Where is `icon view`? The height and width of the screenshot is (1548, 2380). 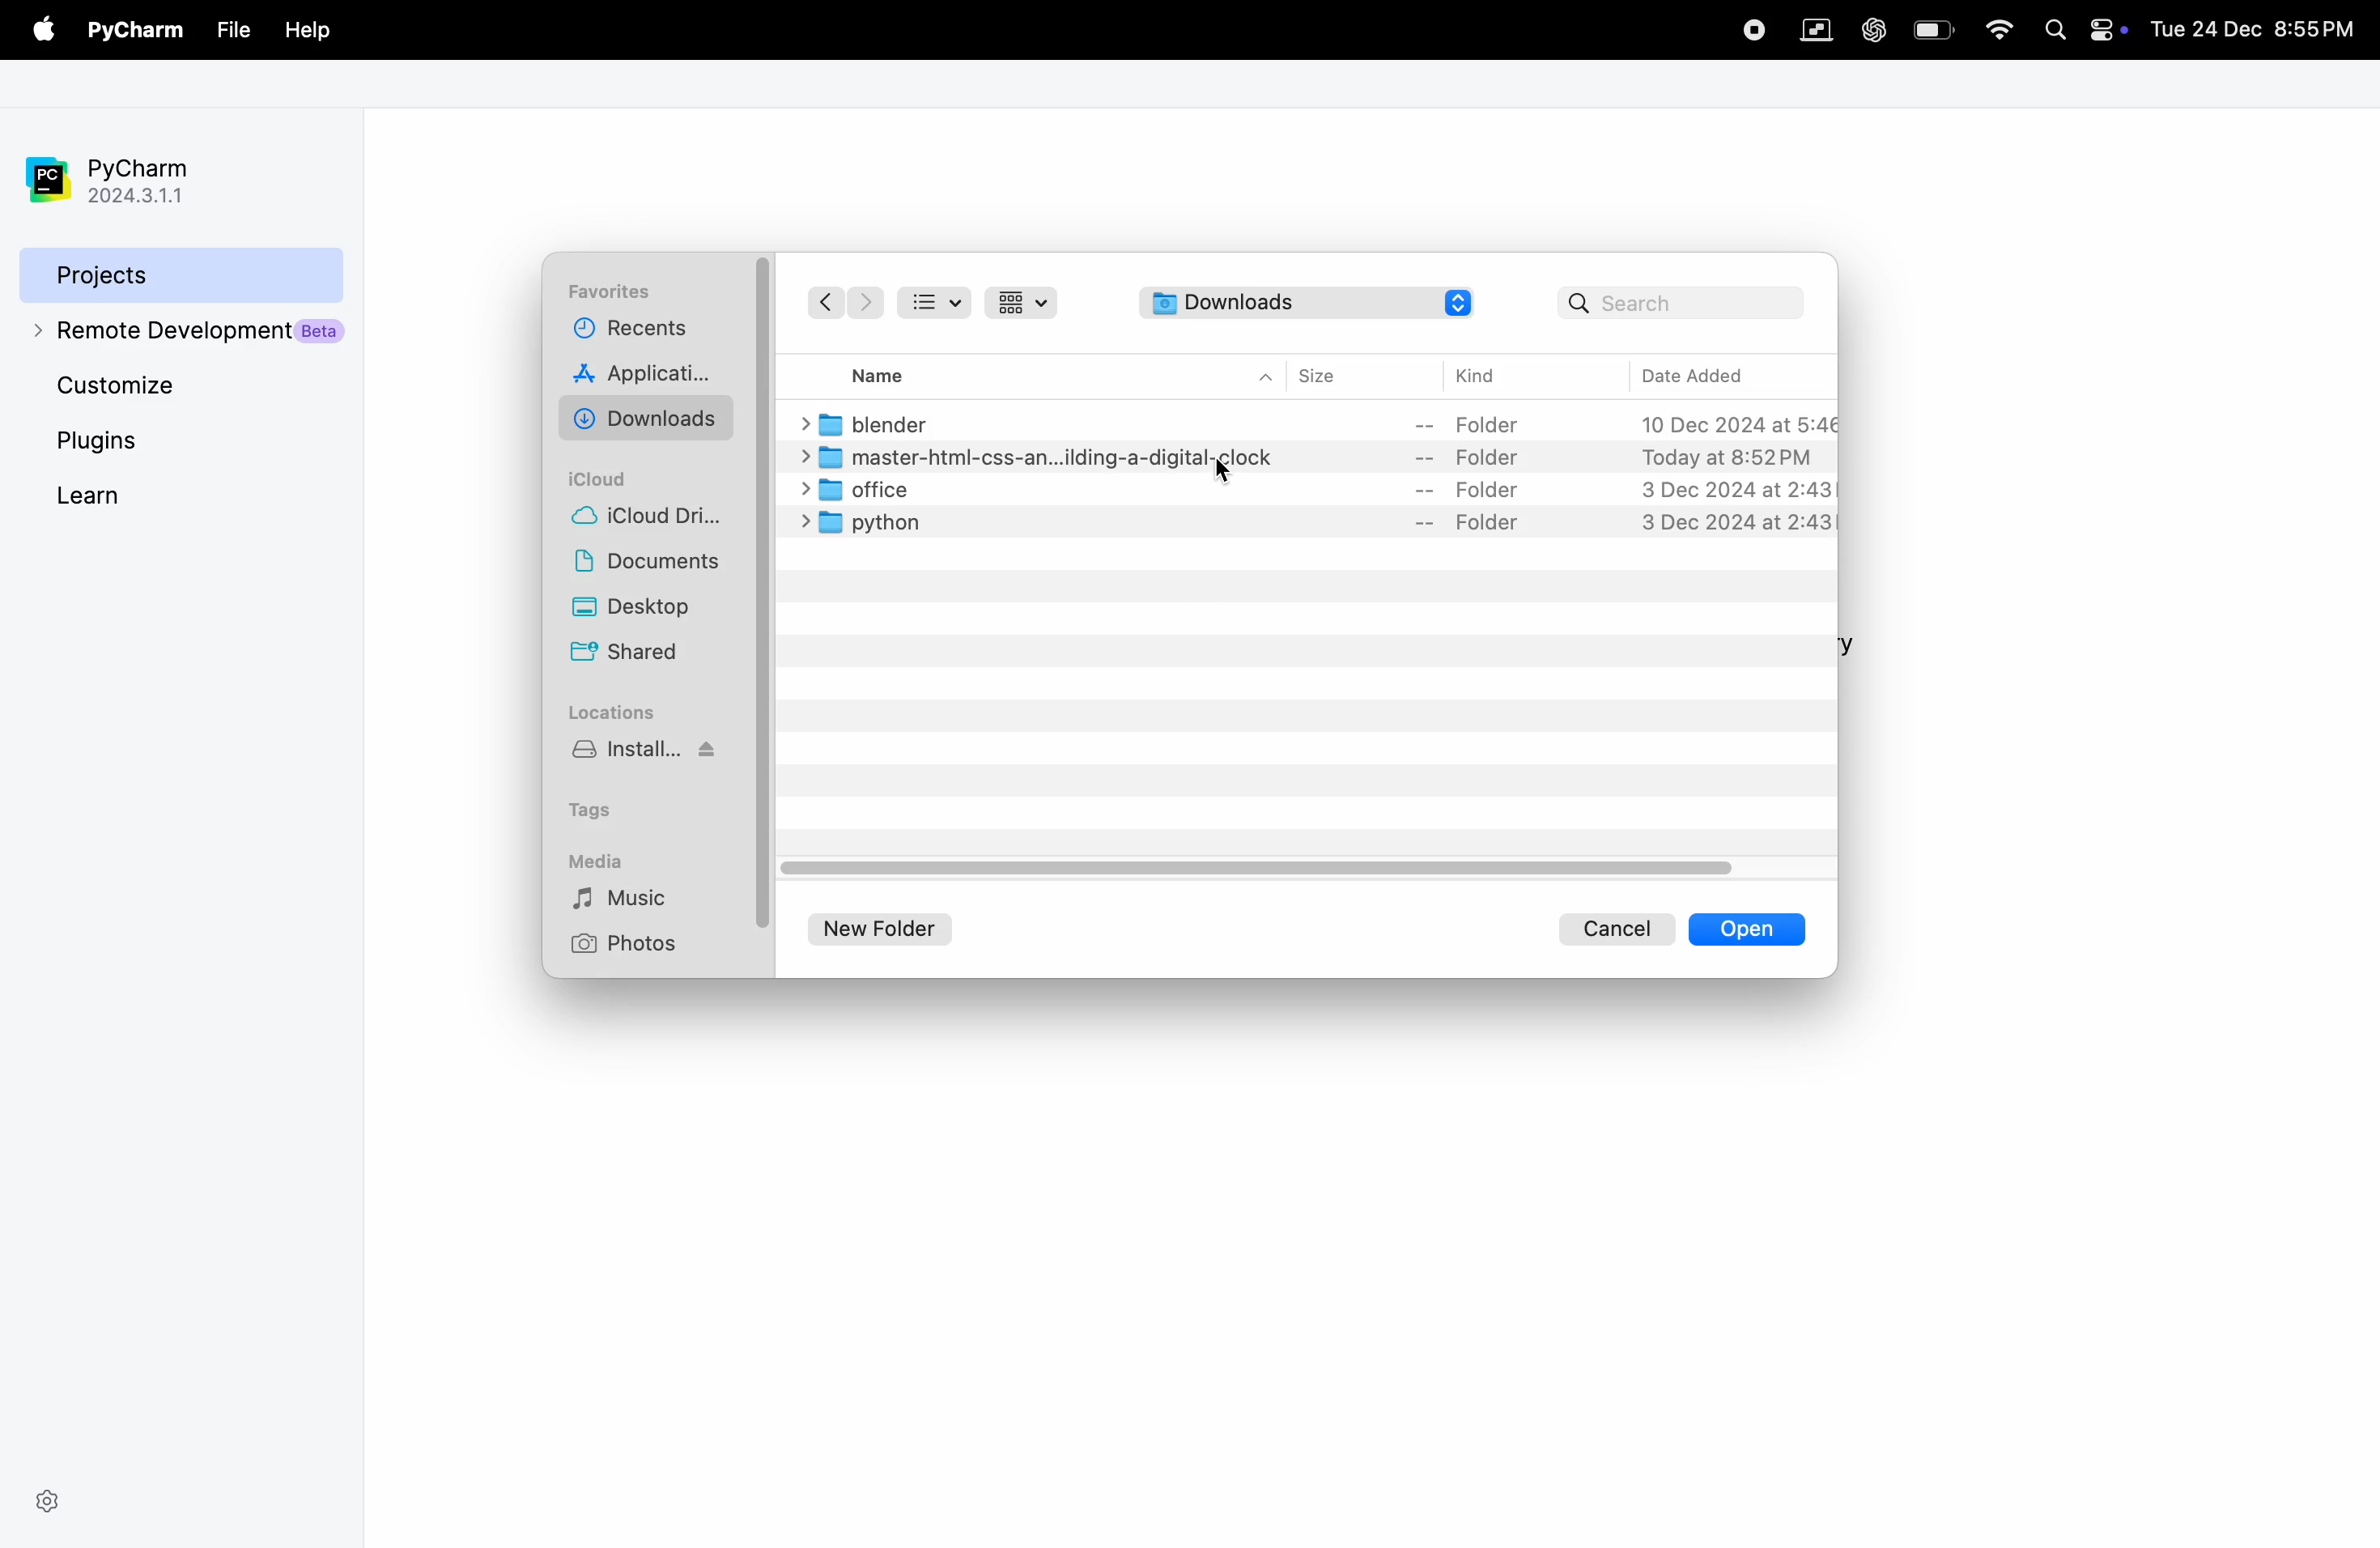 icon view is located at coordinates (1027, 302).